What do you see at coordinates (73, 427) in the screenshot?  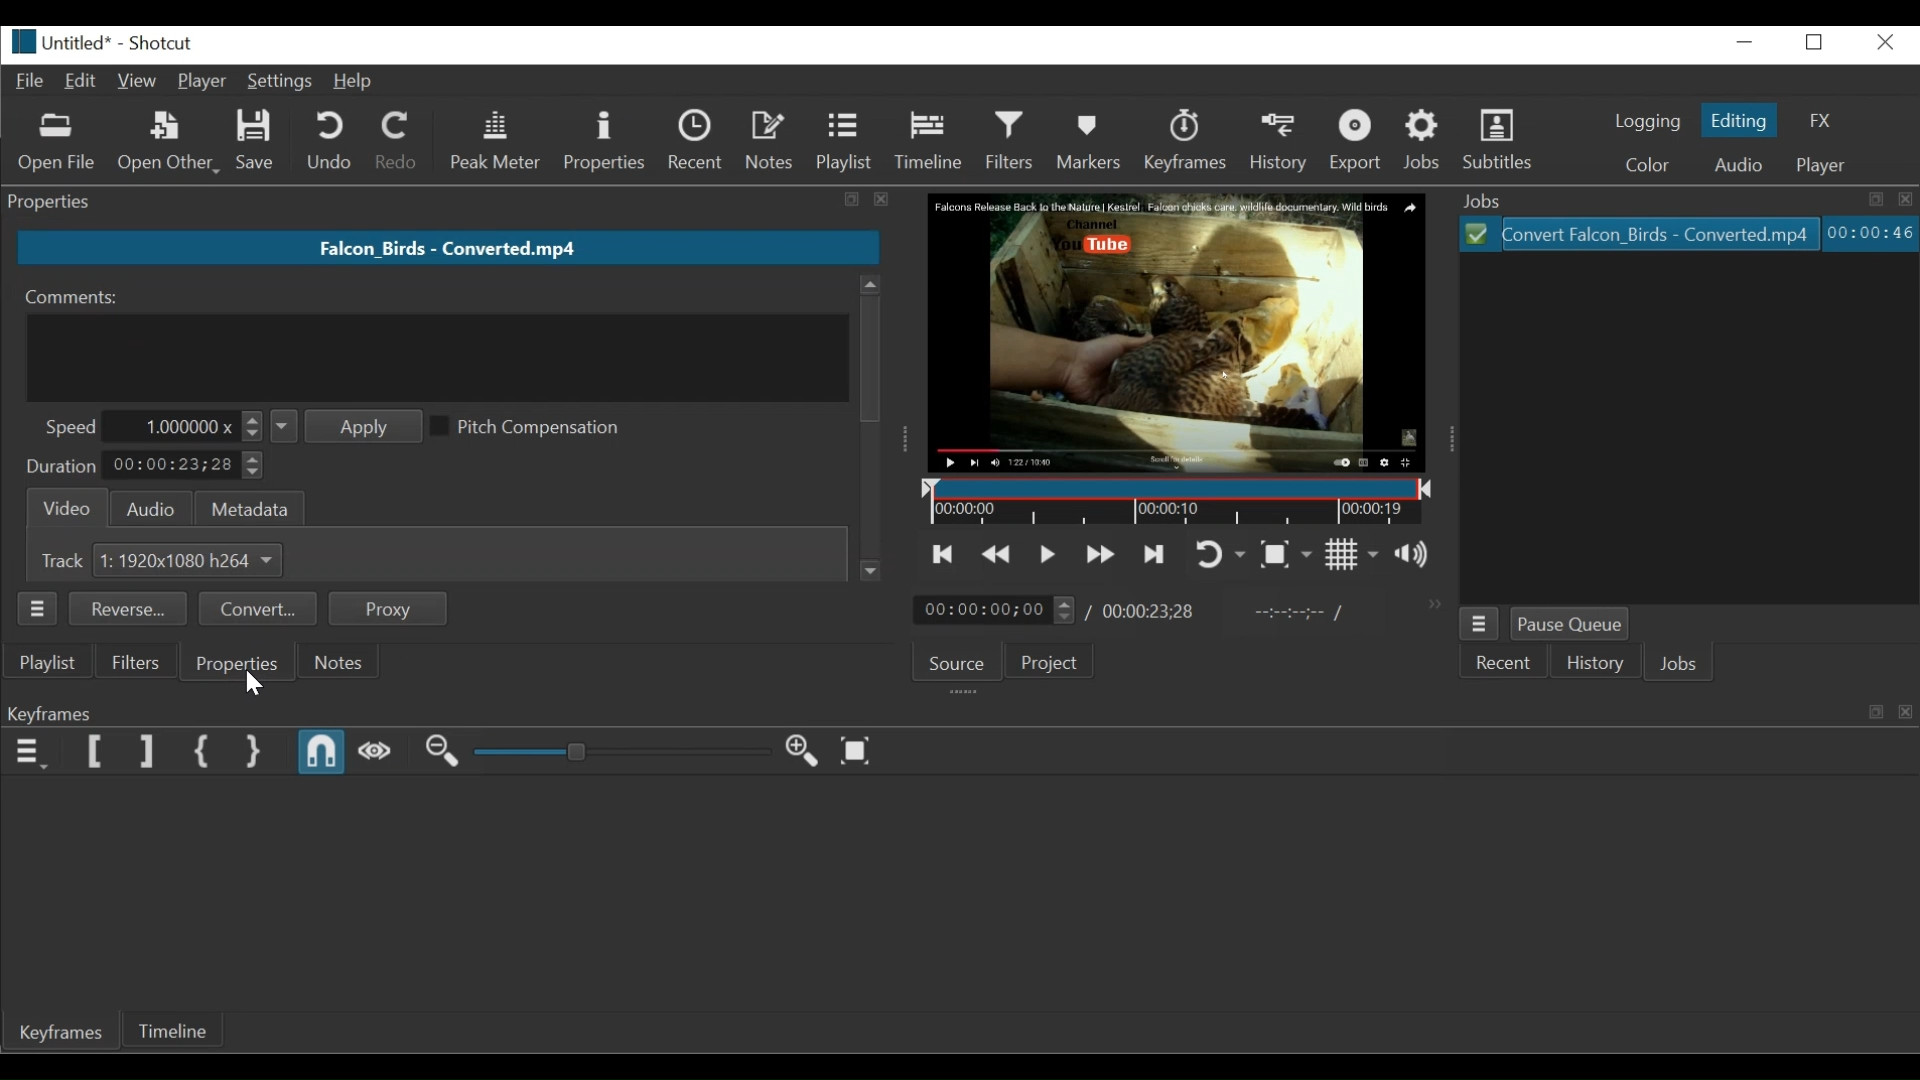 I see `Speed` at bounding box center [73, 427].